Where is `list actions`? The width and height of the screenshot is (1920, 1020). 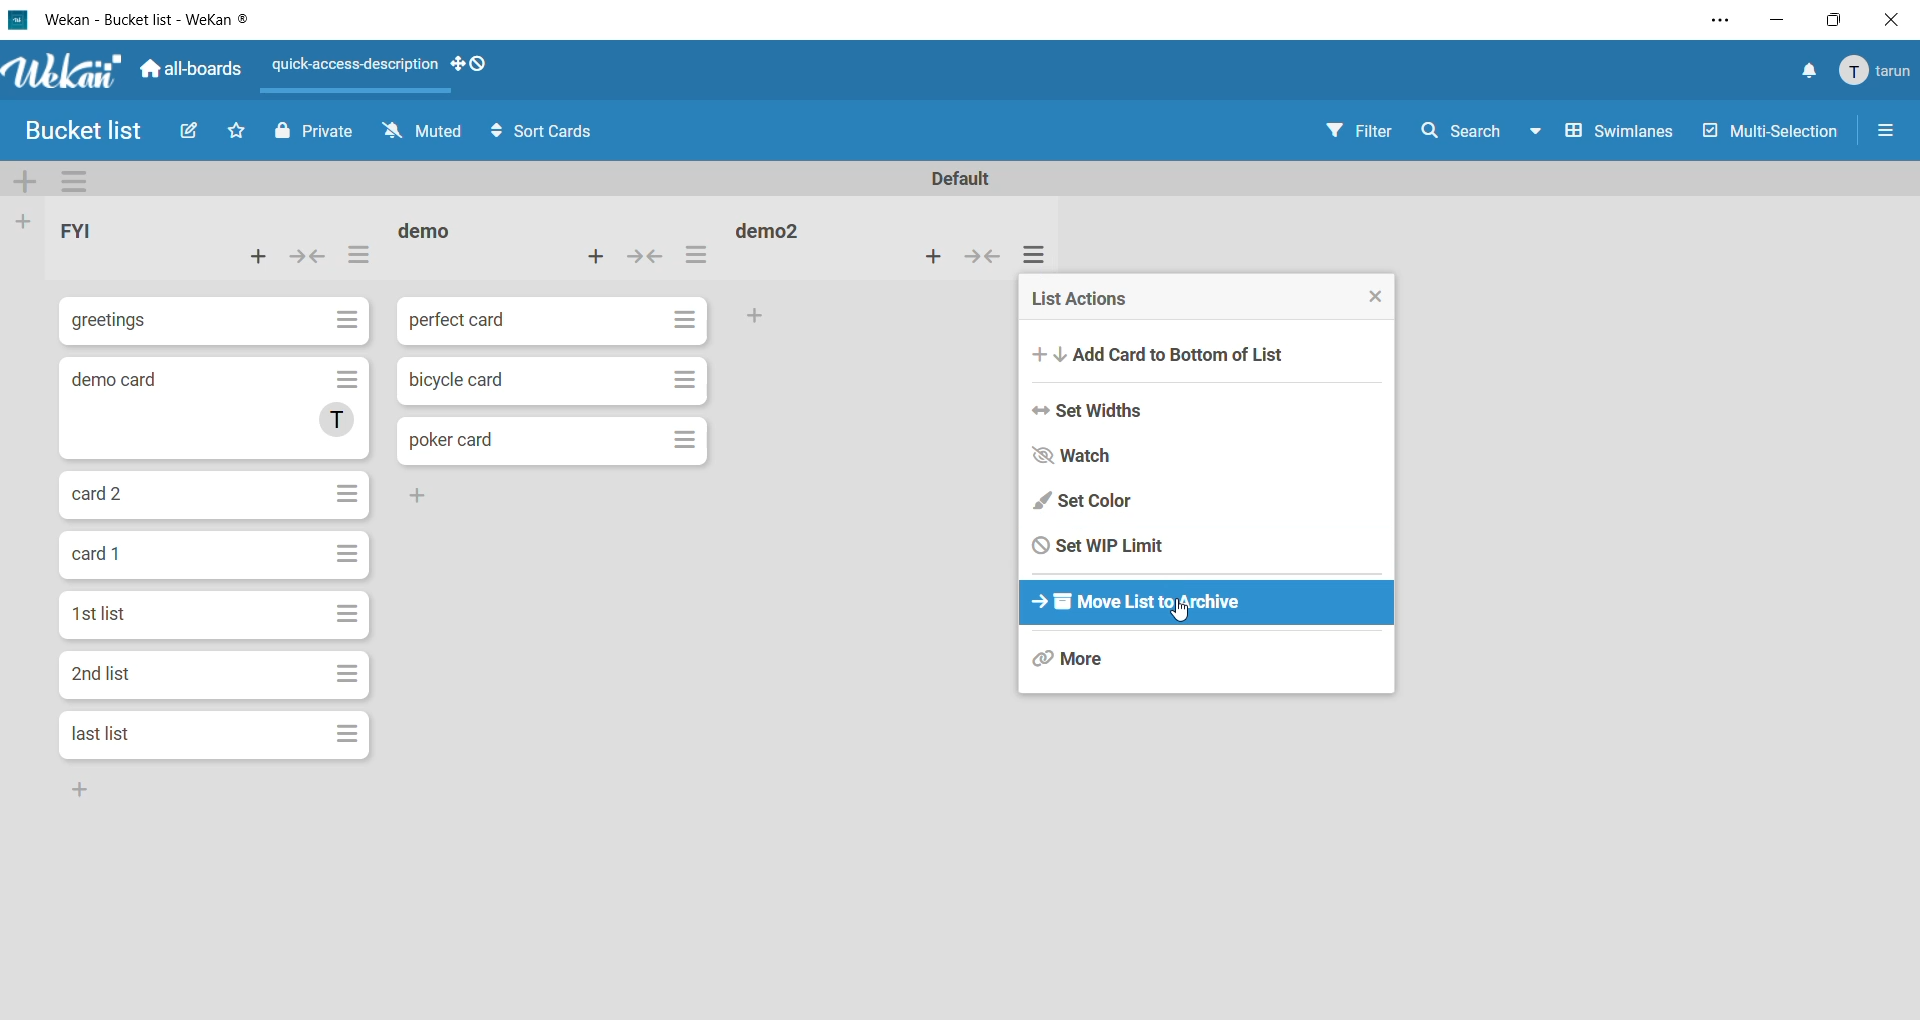 list actions is located at coordinates (358, 259).